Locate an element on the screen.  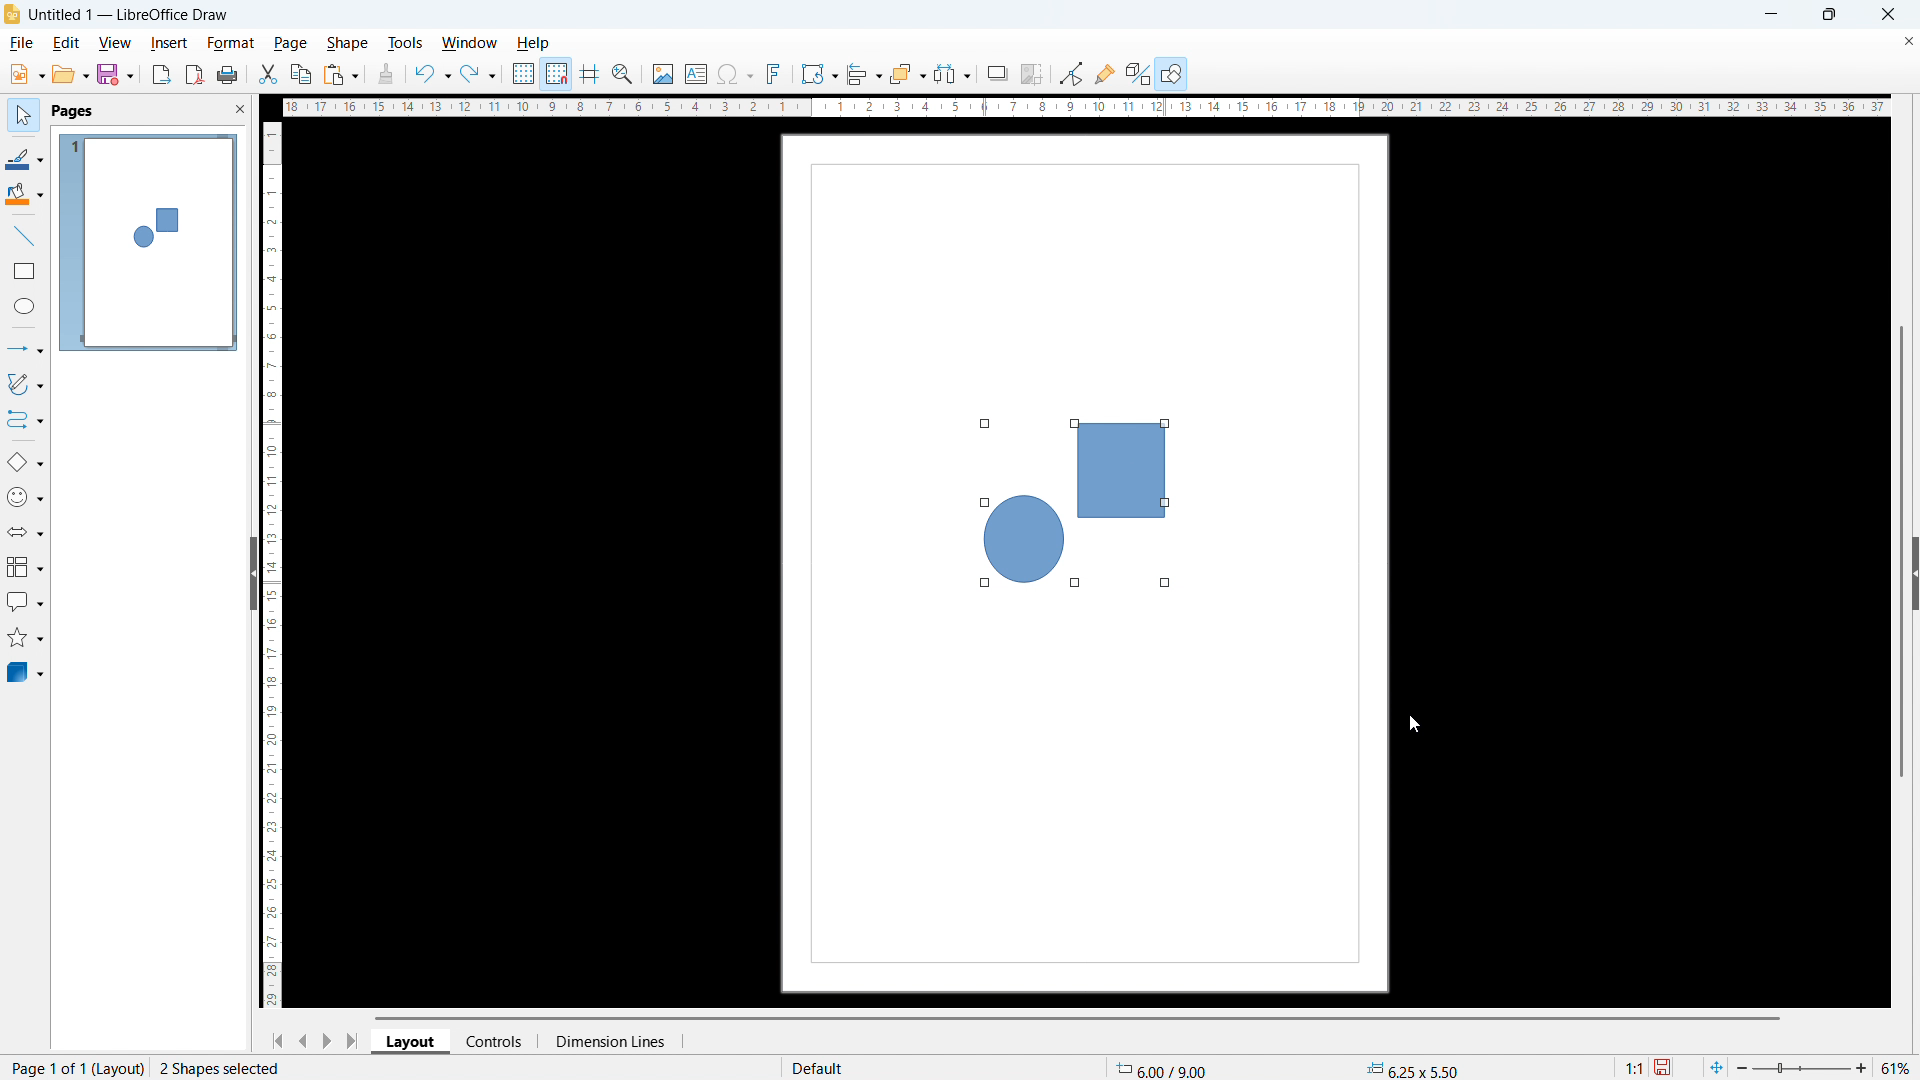
format is located at coordinates (231, 44).